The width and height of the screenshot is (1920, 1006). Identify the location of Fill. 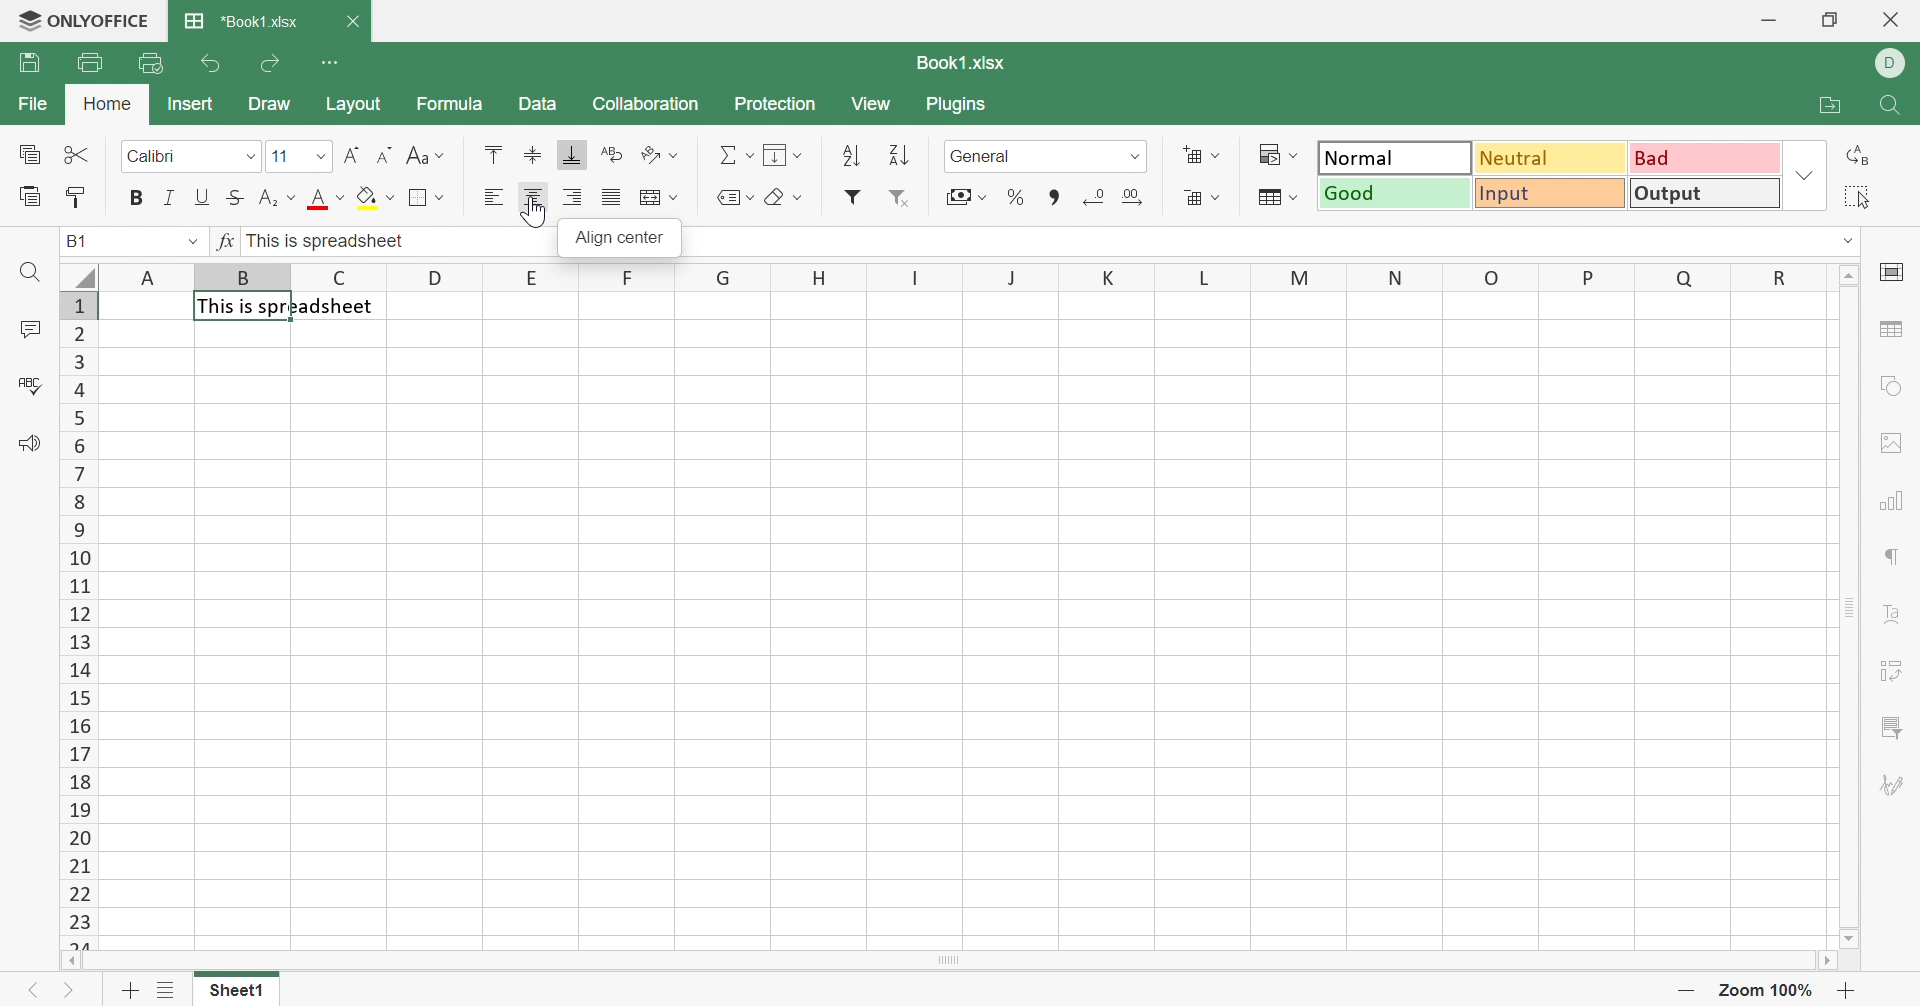
(779, 157).